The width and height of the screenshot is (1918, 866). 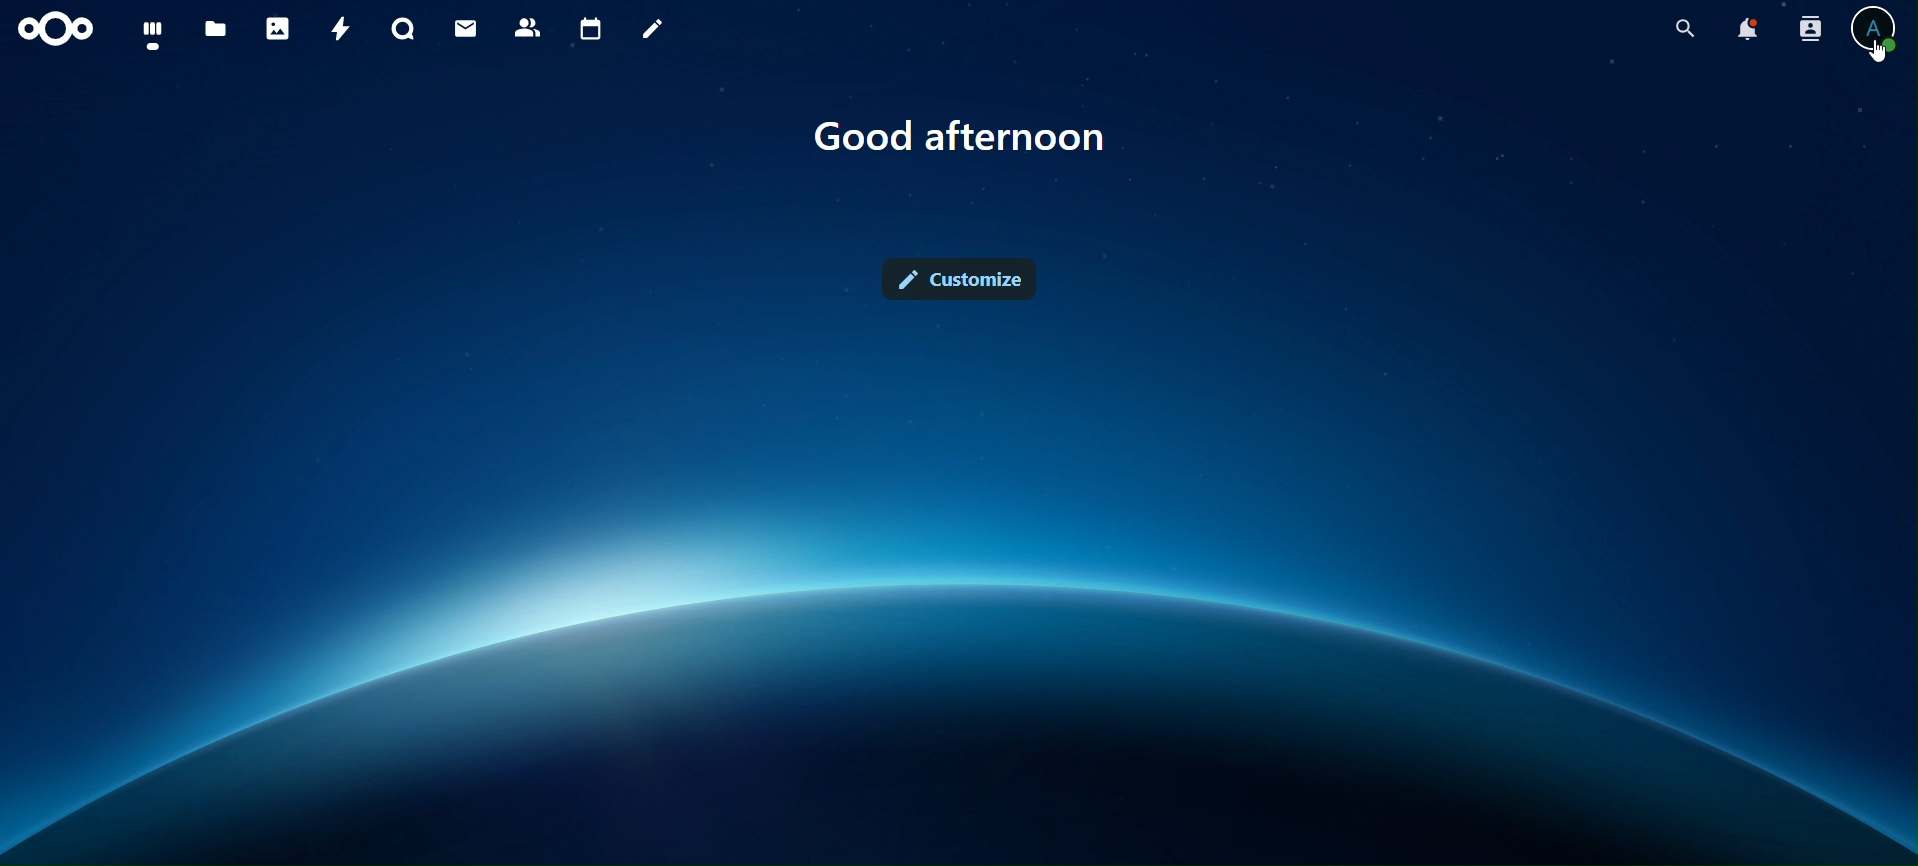 I want to click on calendar, so click(x=590, y=26).